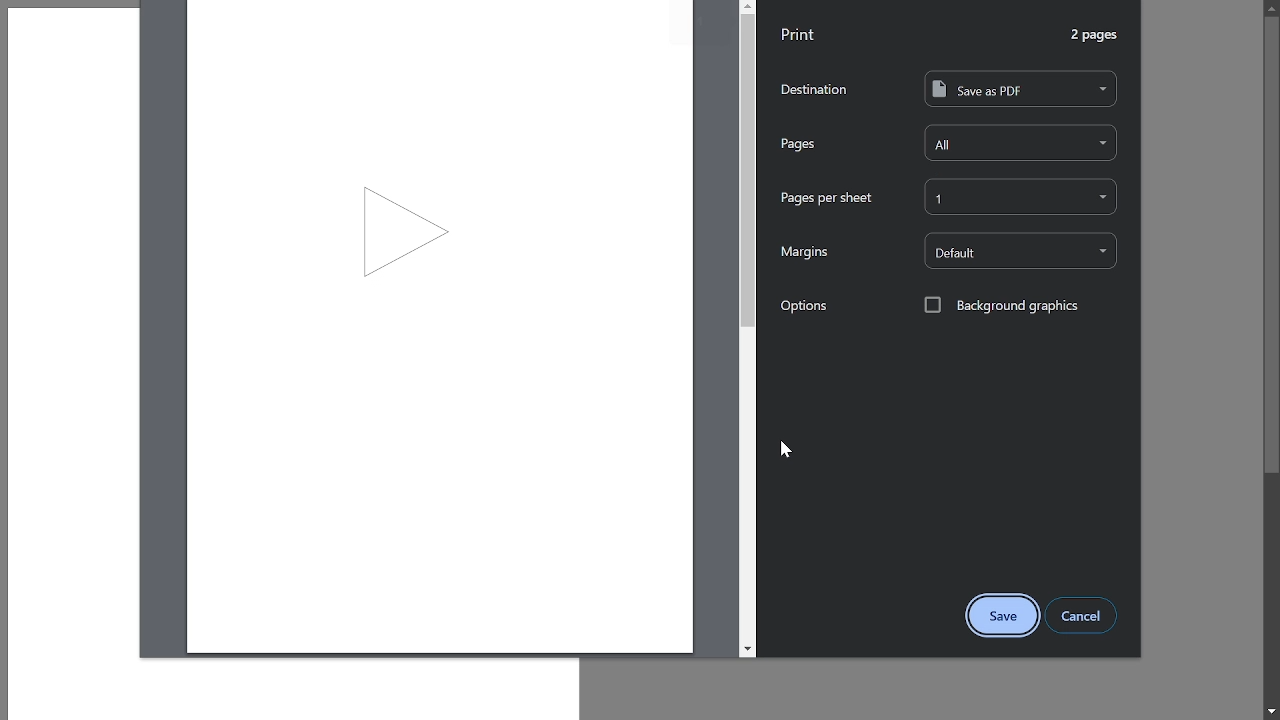 The image size is (1280, 720). I want to click on 2 pages, so click(1096, 35).